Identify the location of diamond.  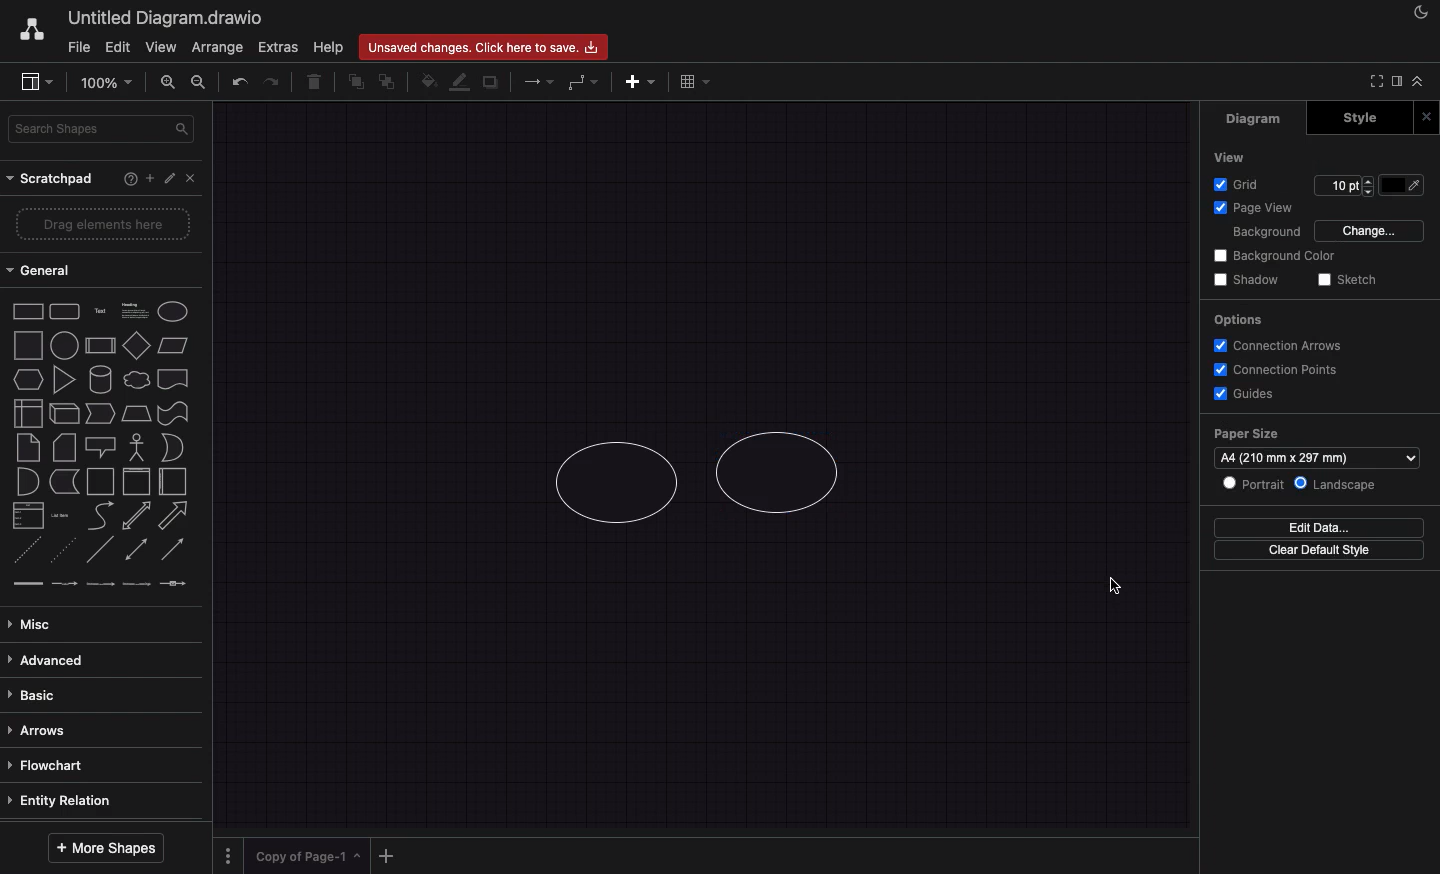
(138, 345).